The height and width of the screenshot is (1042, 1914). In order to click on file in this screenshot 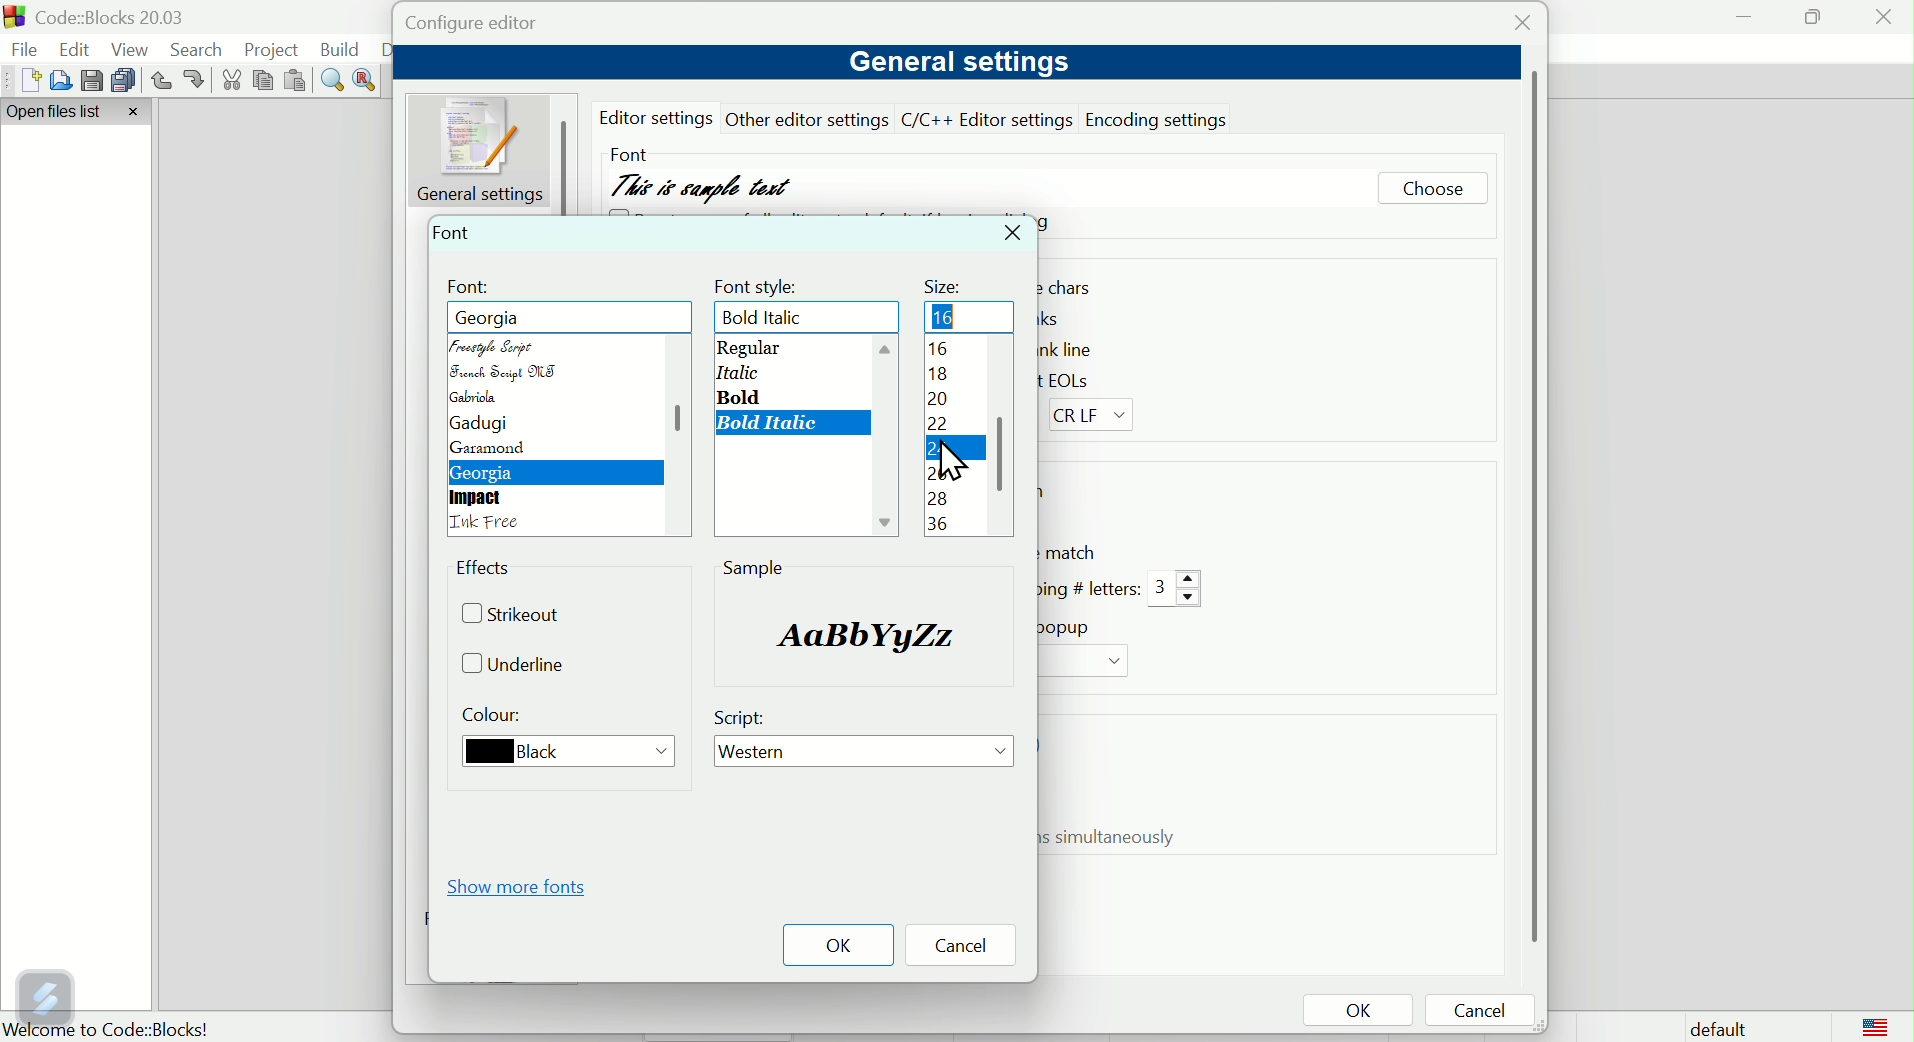, I will do `click(26, 51)`.